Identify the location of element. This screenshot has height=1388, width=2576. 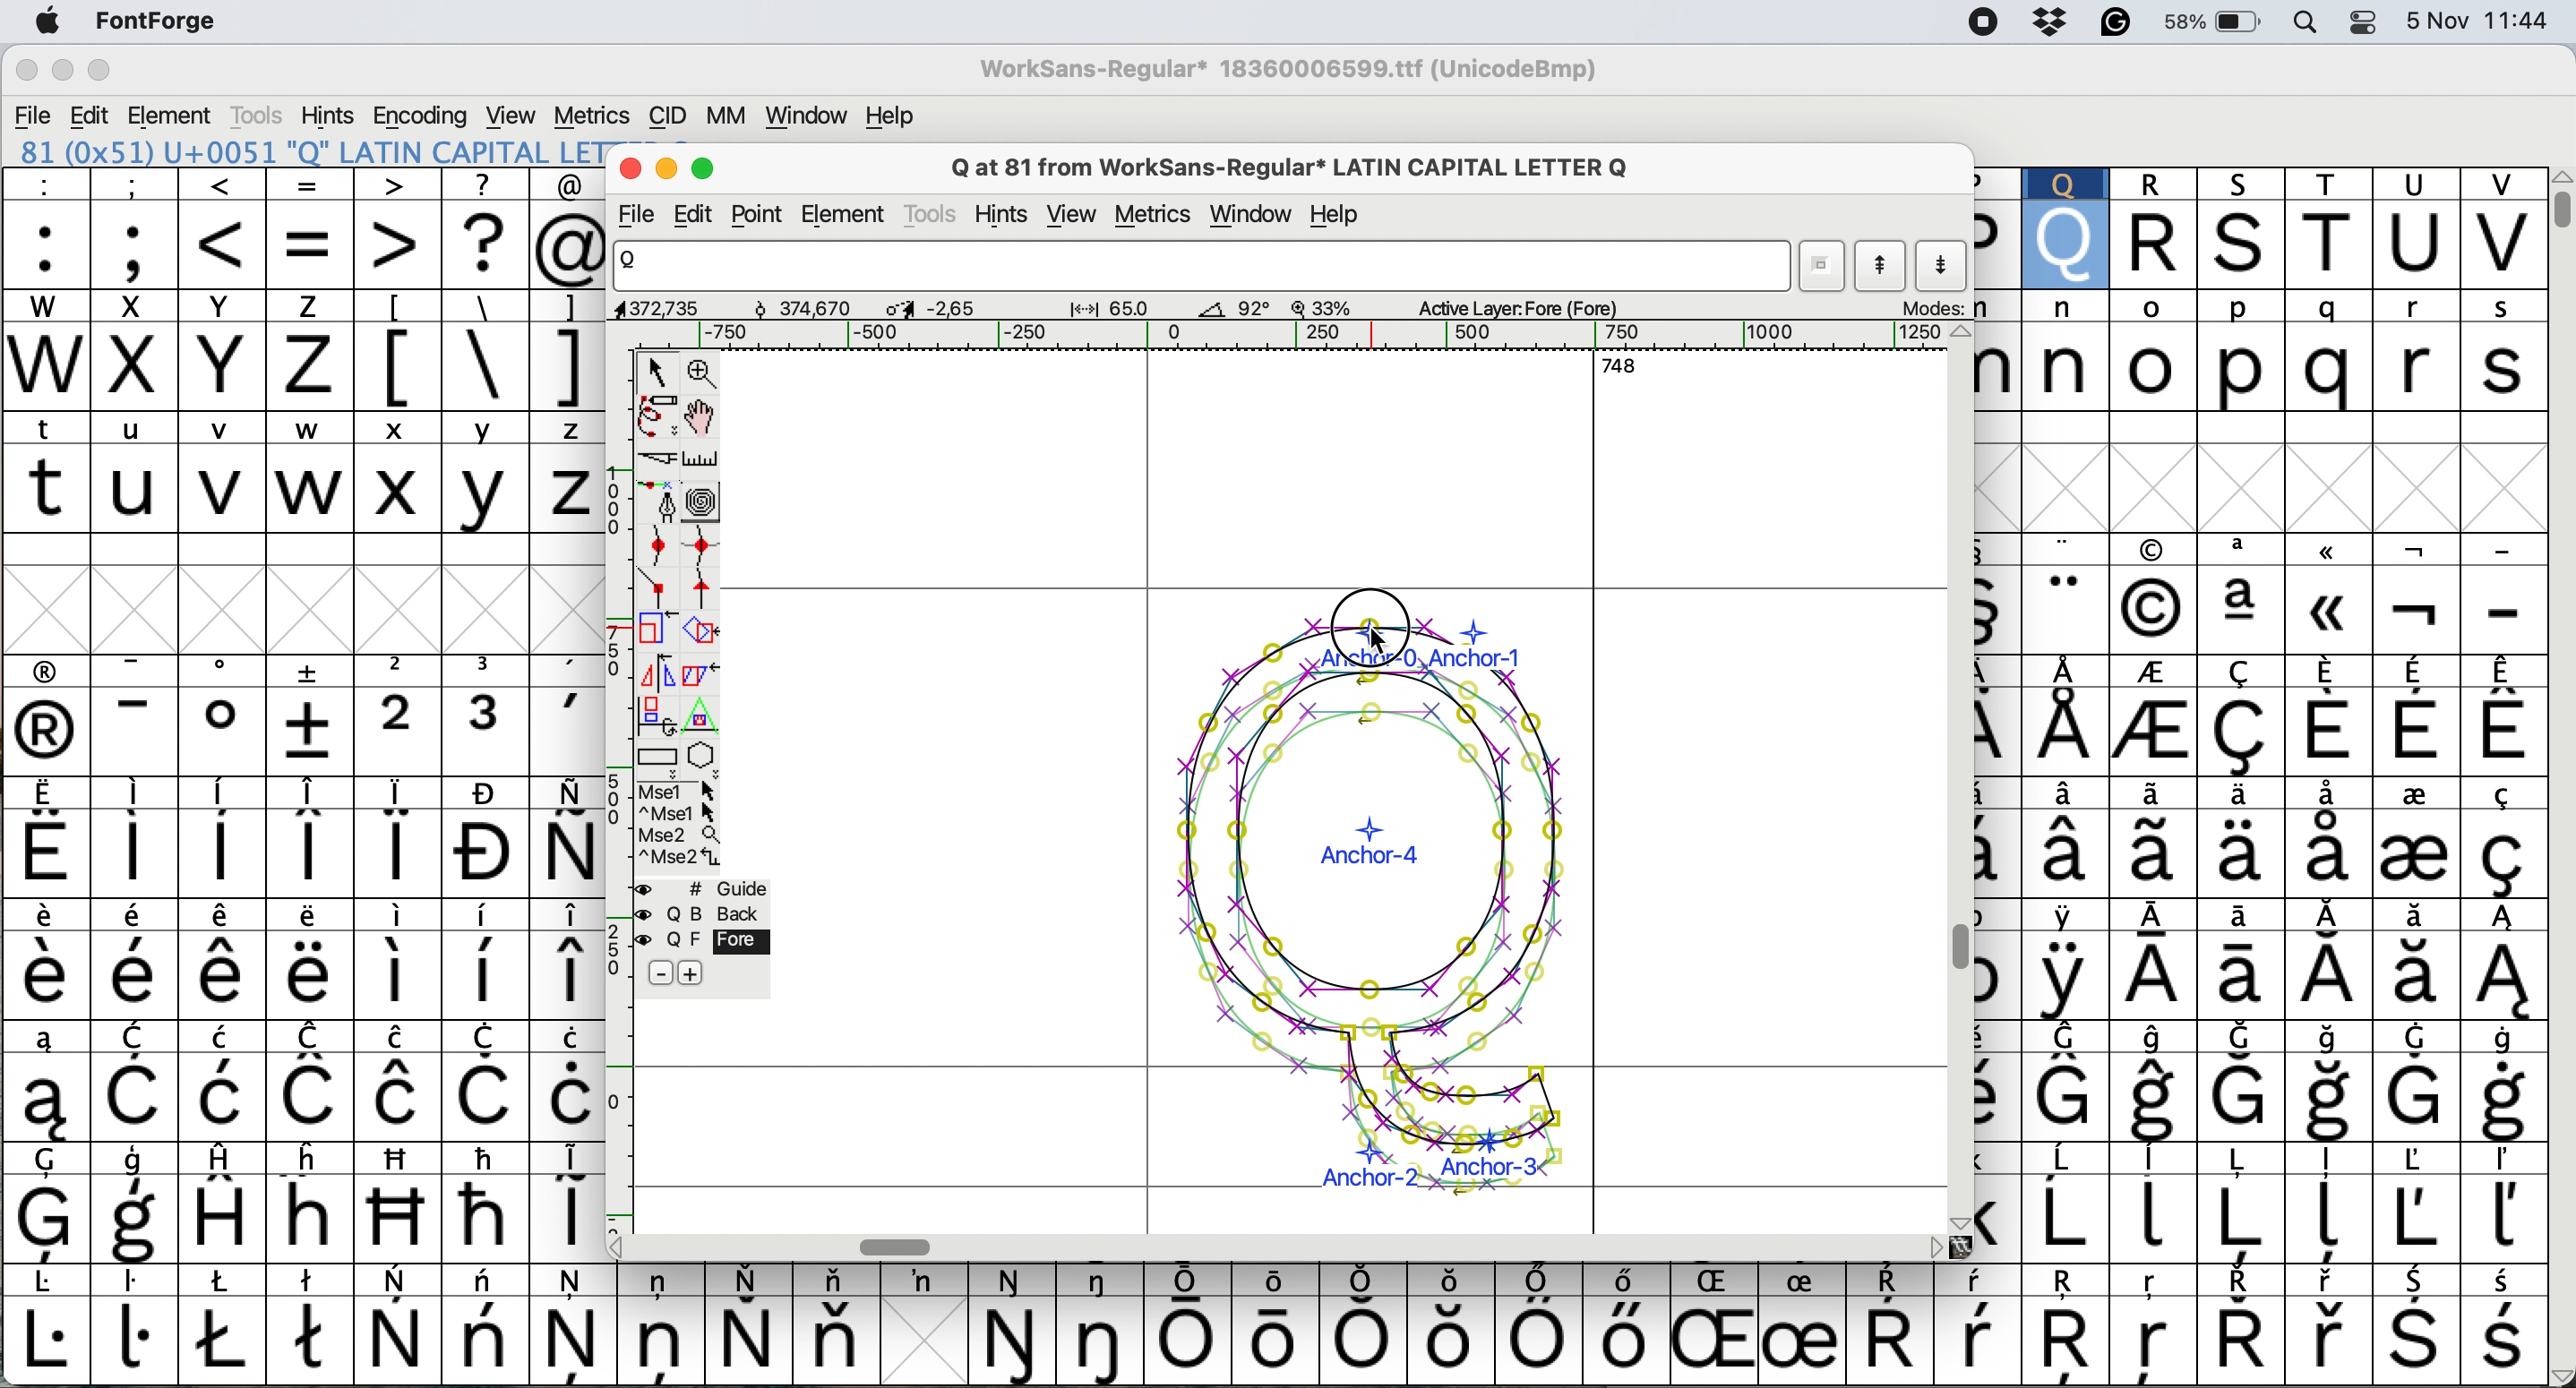
(849, 214).